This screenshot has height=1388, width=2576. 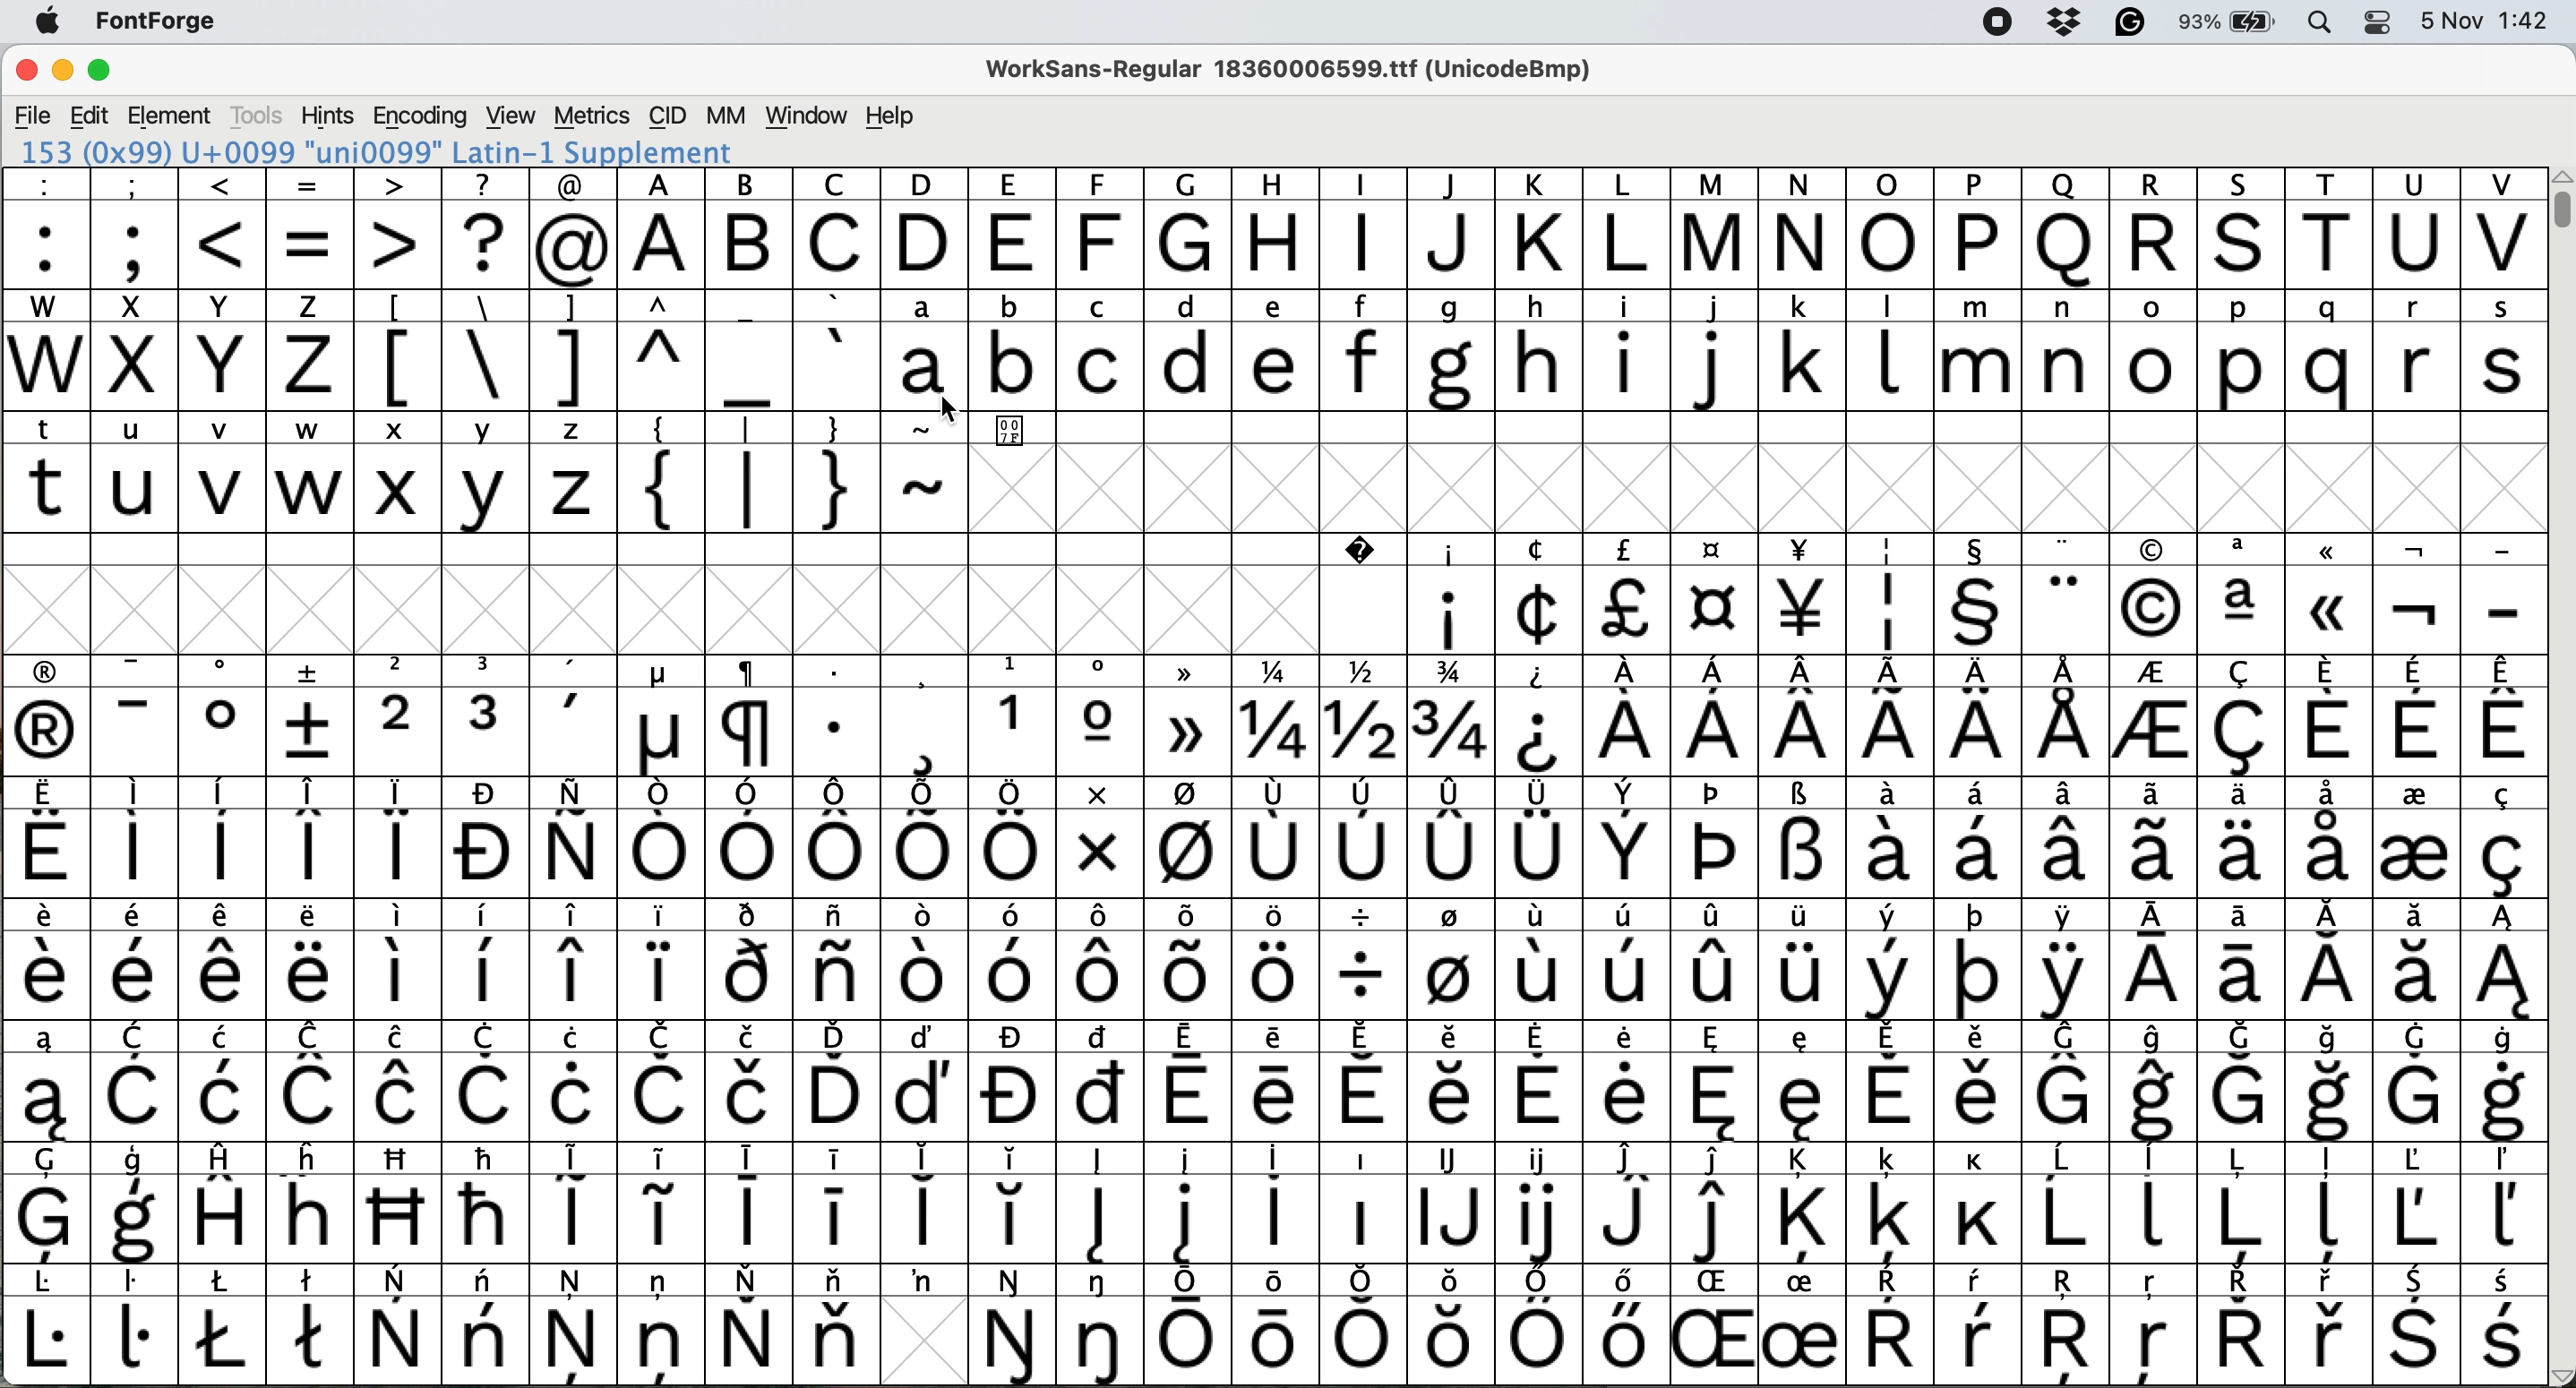 What do you see at coordinates (312, 229) in the screenshot?
I see `=` at bounding box center [312, 229].